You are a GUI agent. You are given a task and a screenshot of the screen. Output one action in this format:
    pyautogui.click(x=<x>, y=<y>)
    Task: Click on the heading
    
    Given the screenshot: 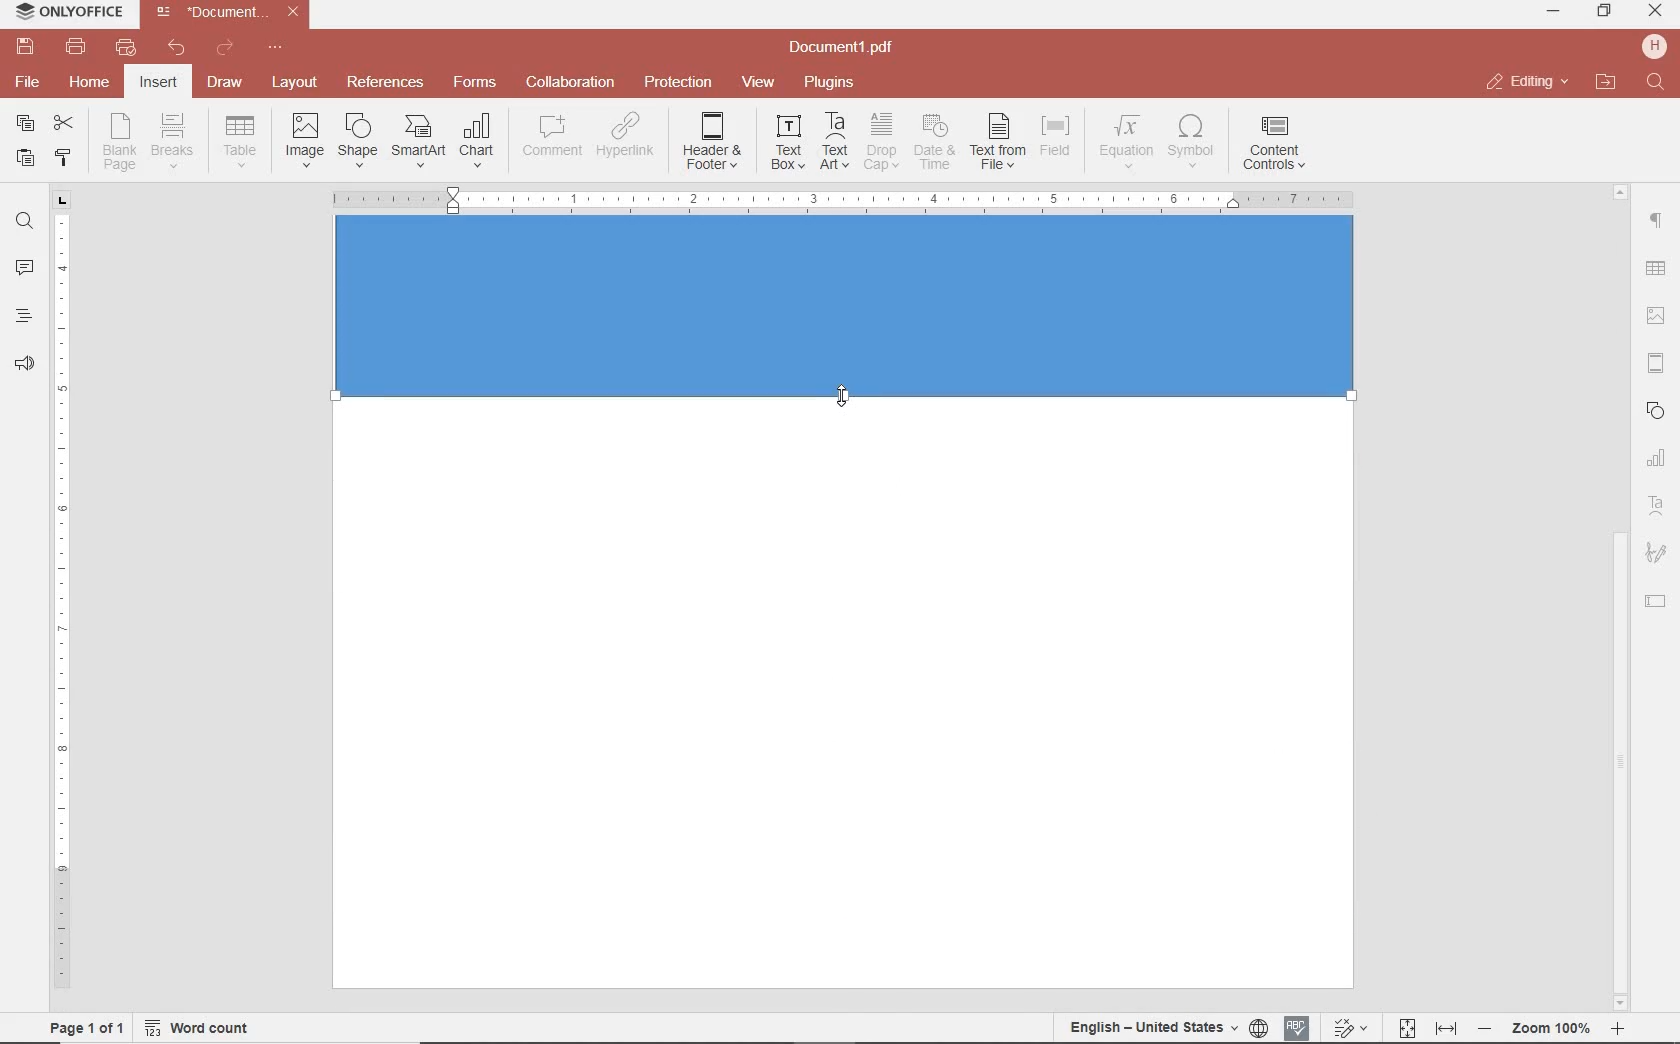 What is the action you would take?
    pyautogui.click(x=24, y=315)
    